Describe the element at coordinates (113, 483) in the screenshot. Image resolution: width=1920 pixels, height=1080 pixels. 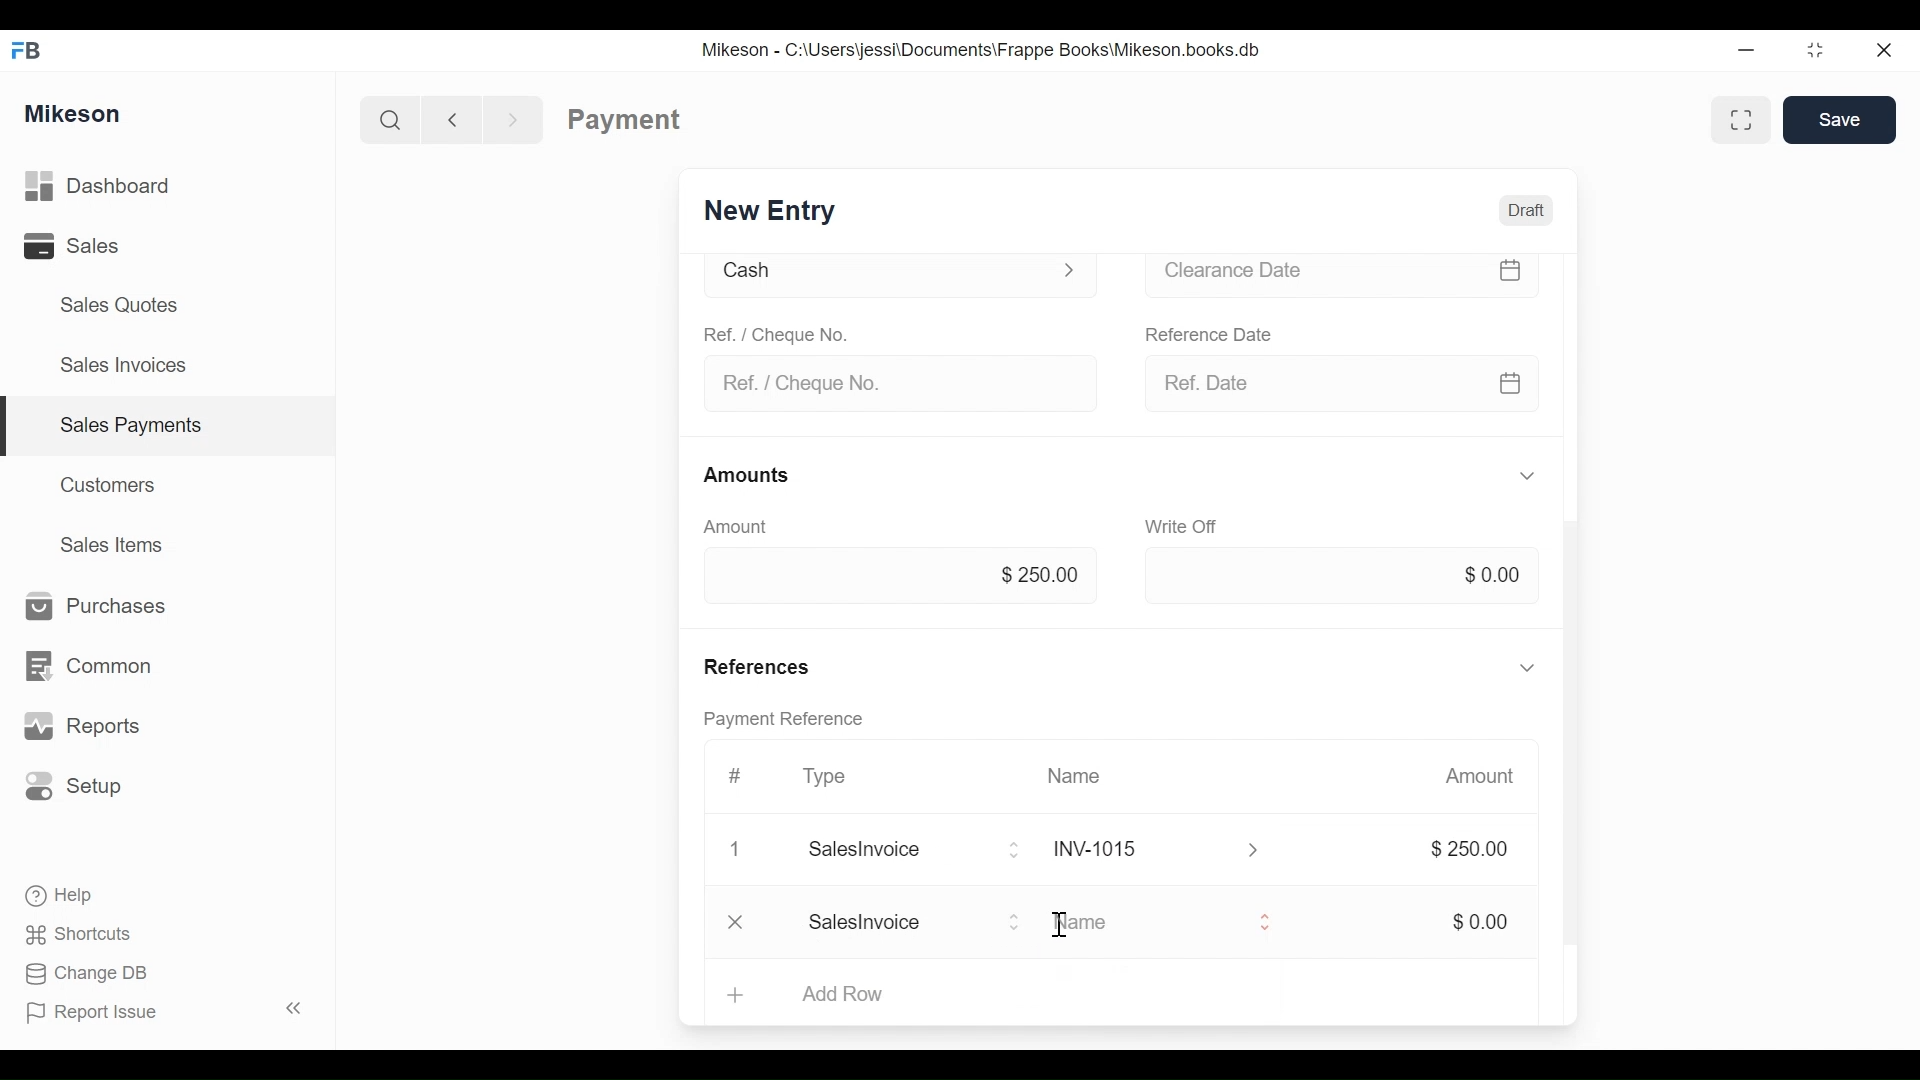
I see `Customers` at that location.